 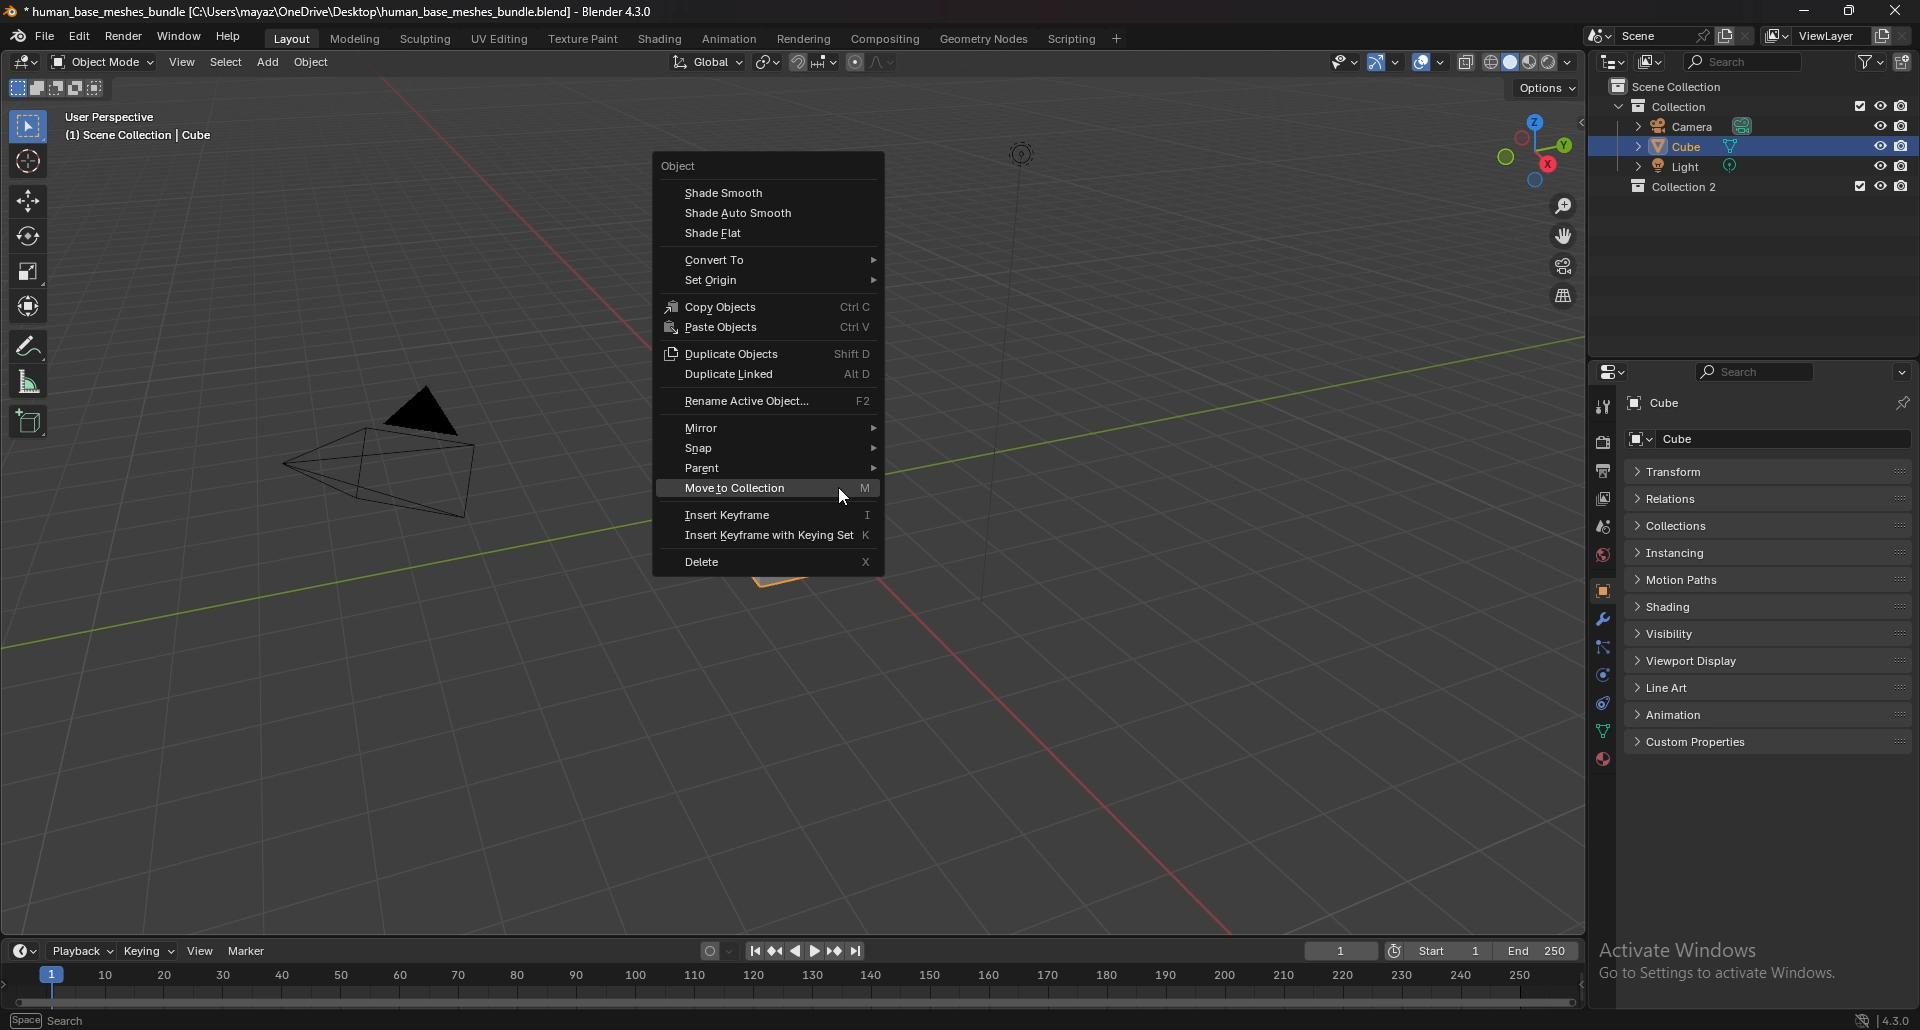 What do you see at coordinates (1653, 61) in the screenshot?
I see `display mode` at bounding box center [1653, 61].